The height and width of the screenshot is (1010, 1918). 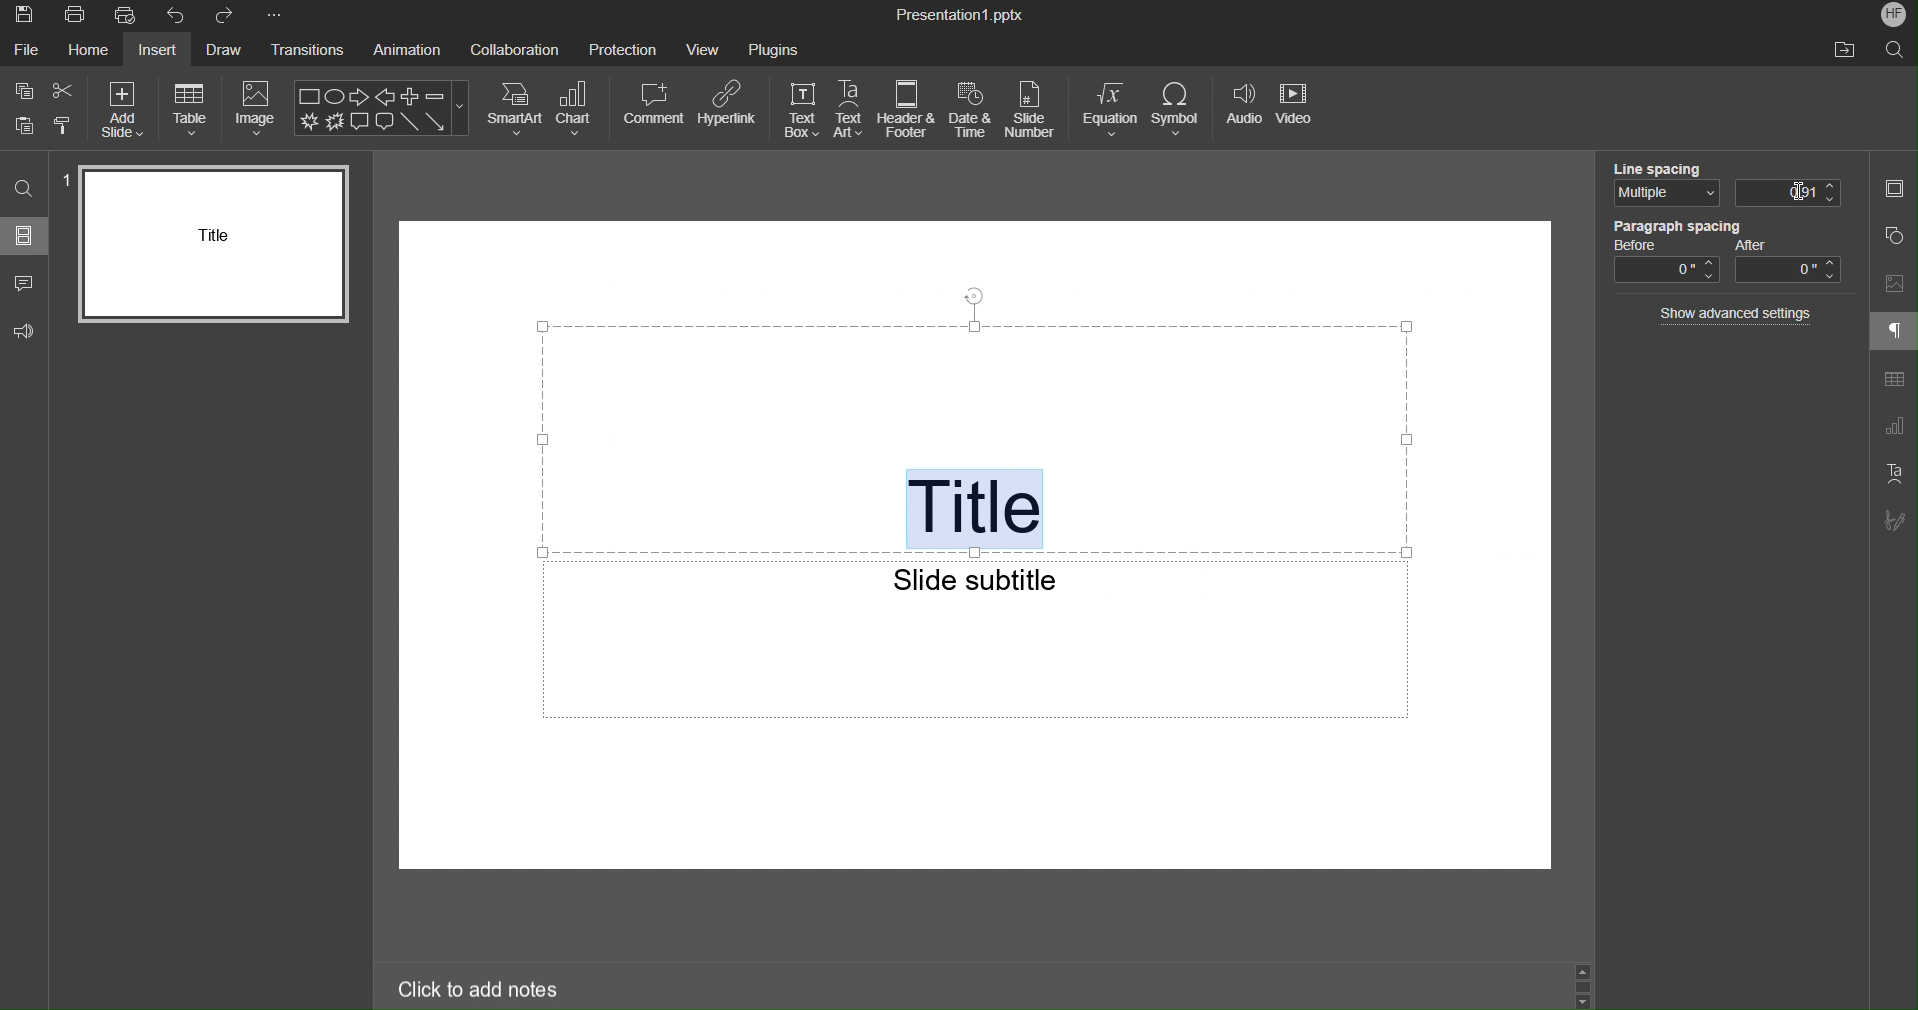 I want to click on Plugins, so click(x=773, y=50).